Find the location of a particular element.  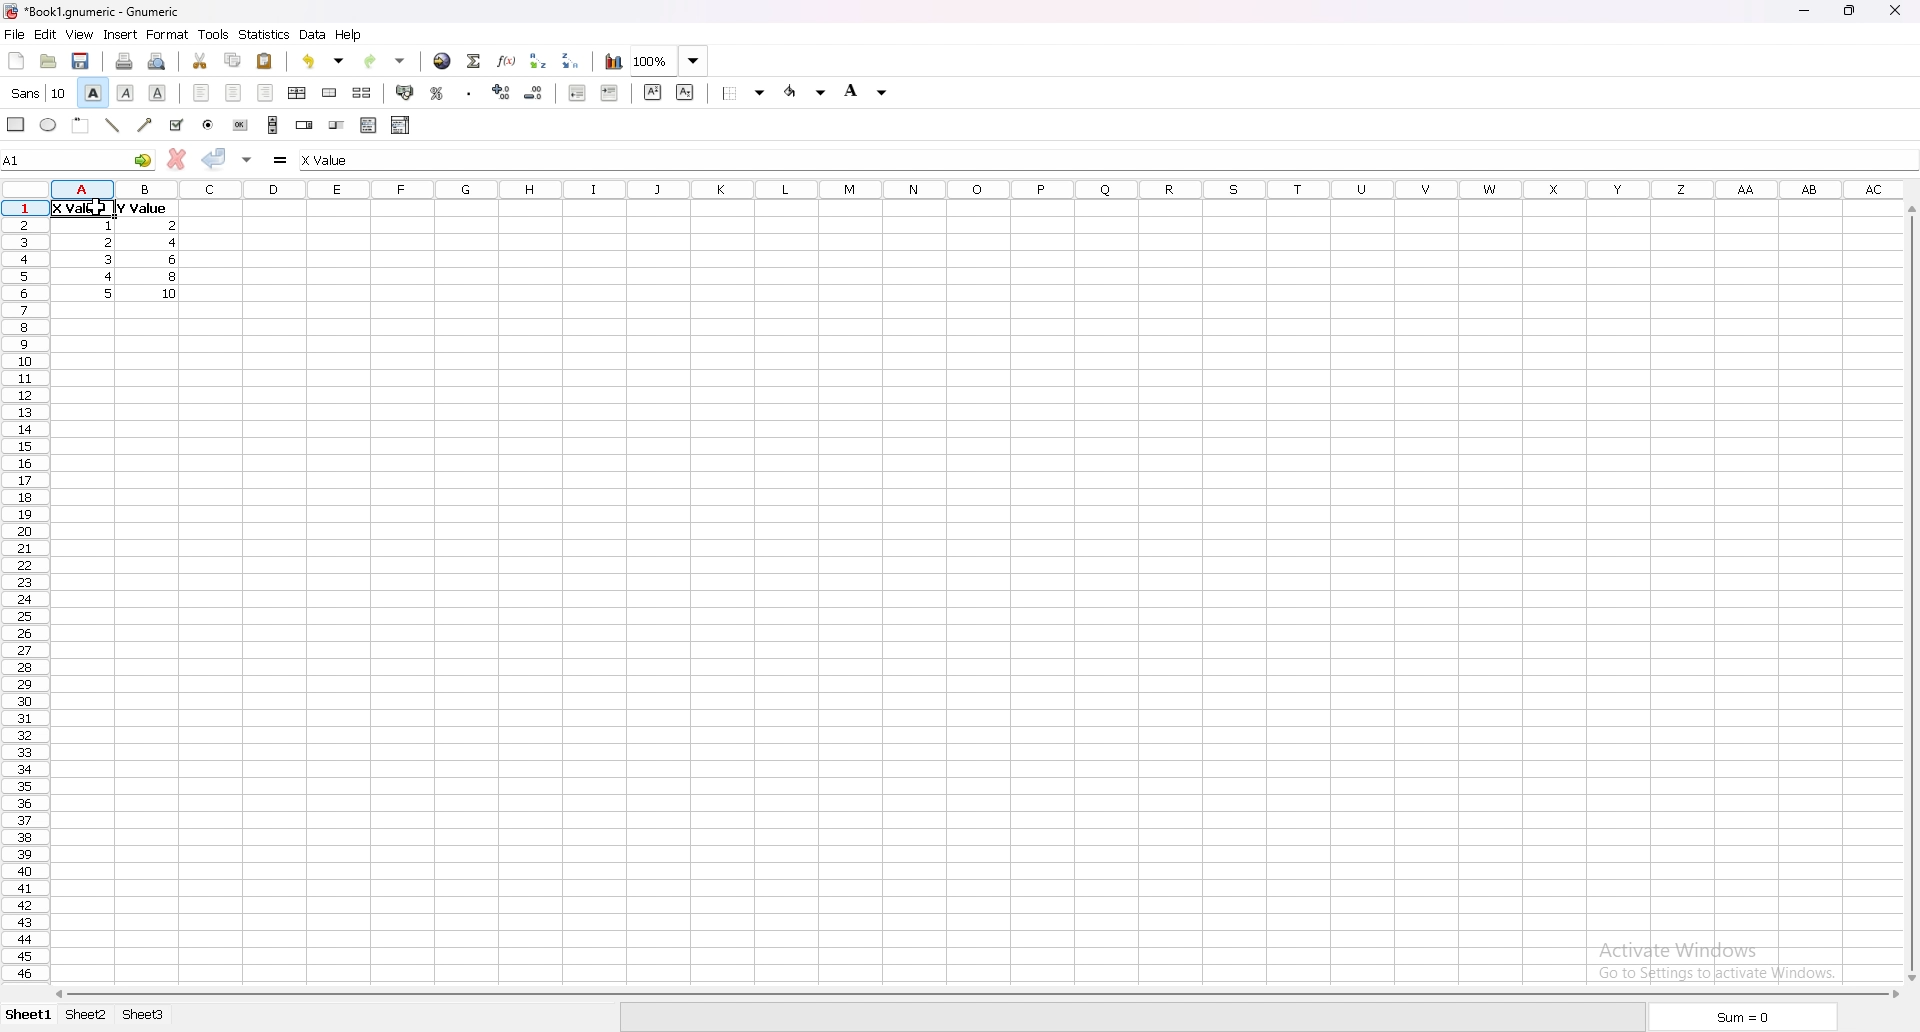

foreground is located at coordinates (807, 91).